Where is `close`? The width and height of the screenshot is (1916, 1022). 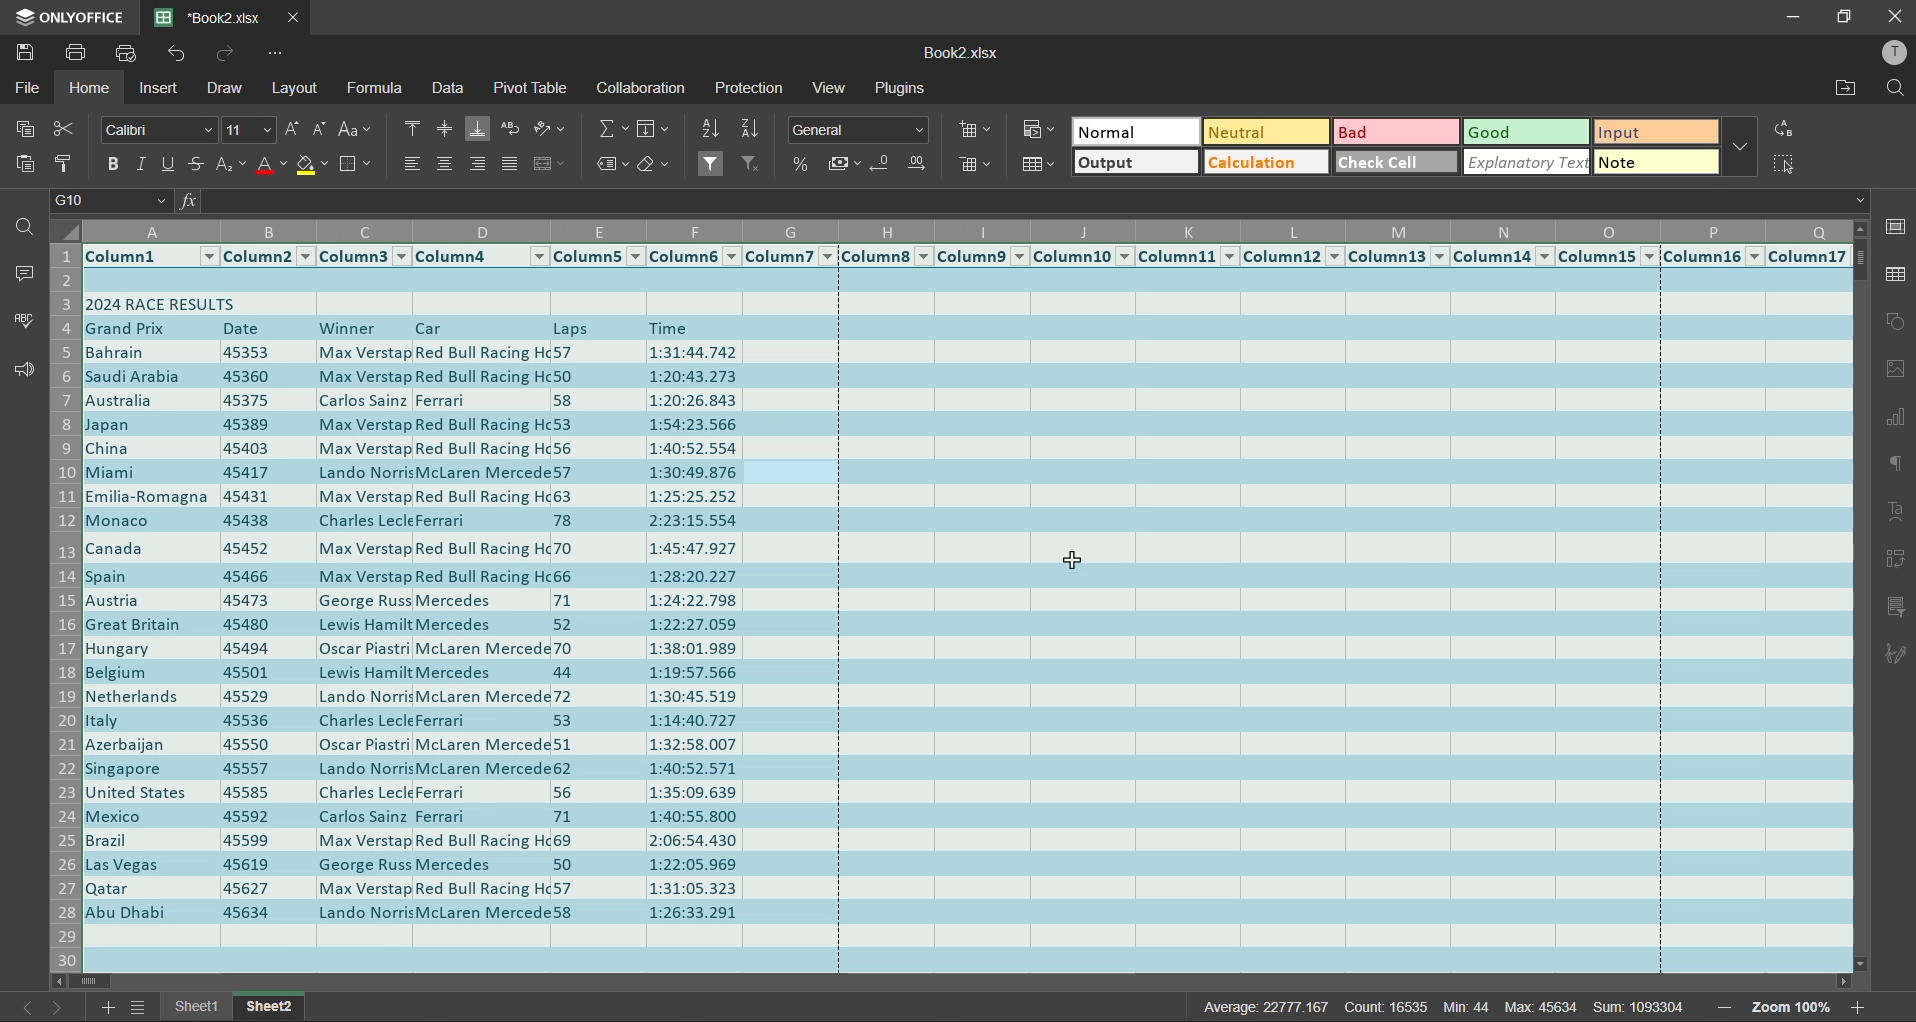
close is located at coordinates (1894, 17).